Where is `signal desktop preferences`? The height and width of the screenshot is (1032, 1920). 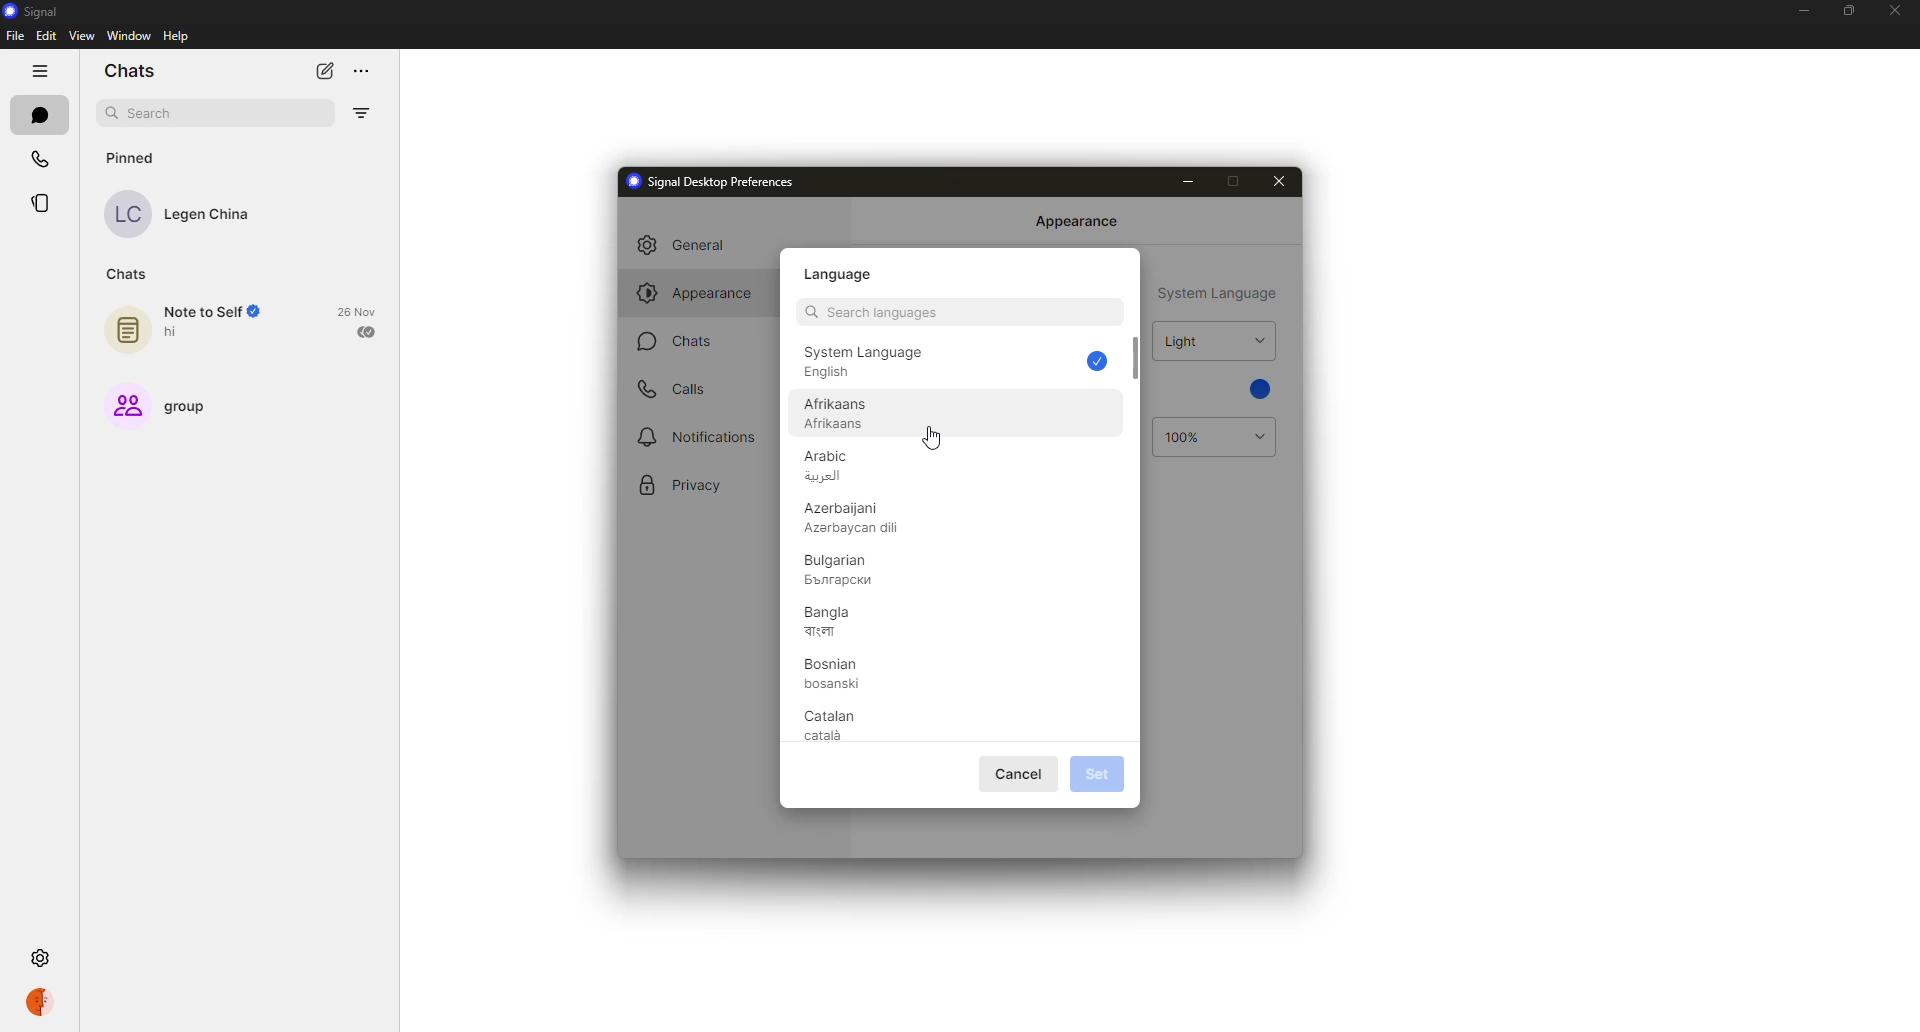 signal desktop preferences is located at coordinates (712, 182).